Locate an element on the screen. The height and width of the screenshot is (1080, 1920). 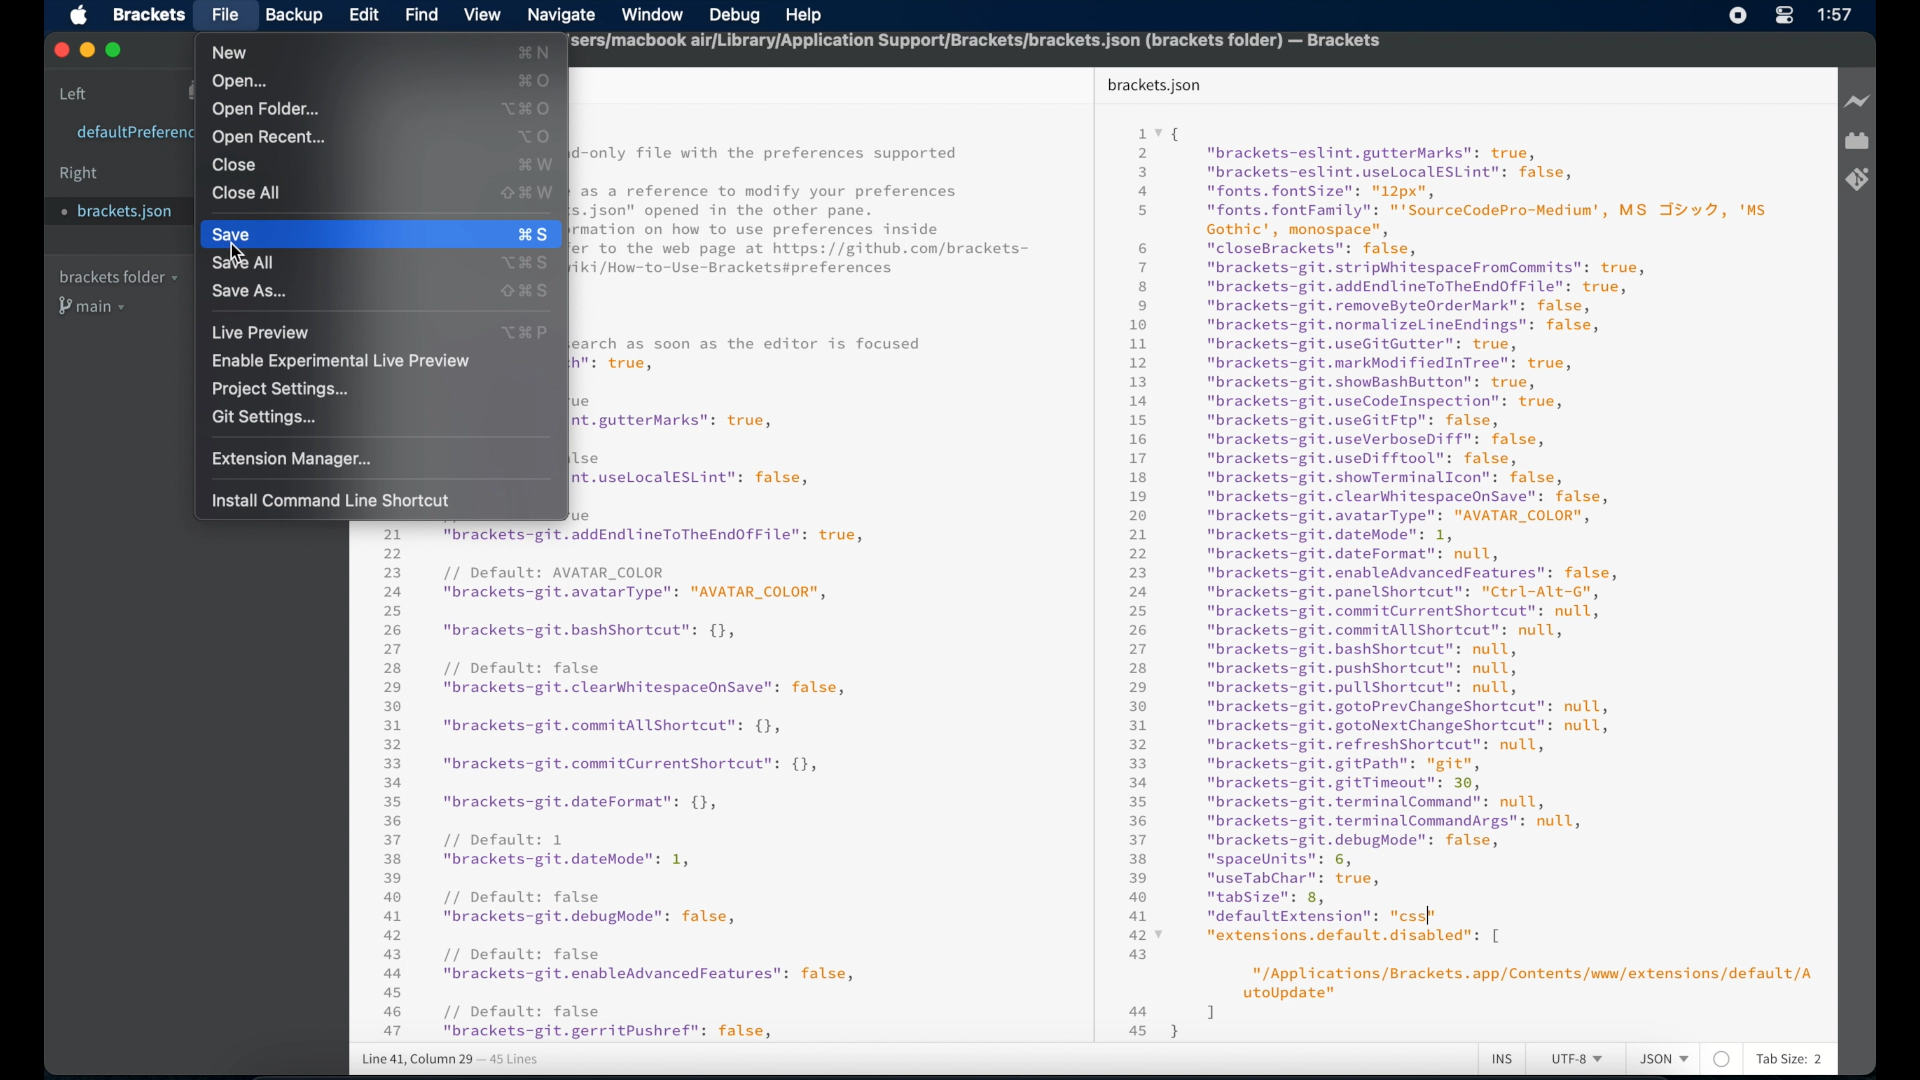
close all is located at coordinates (247, 192).